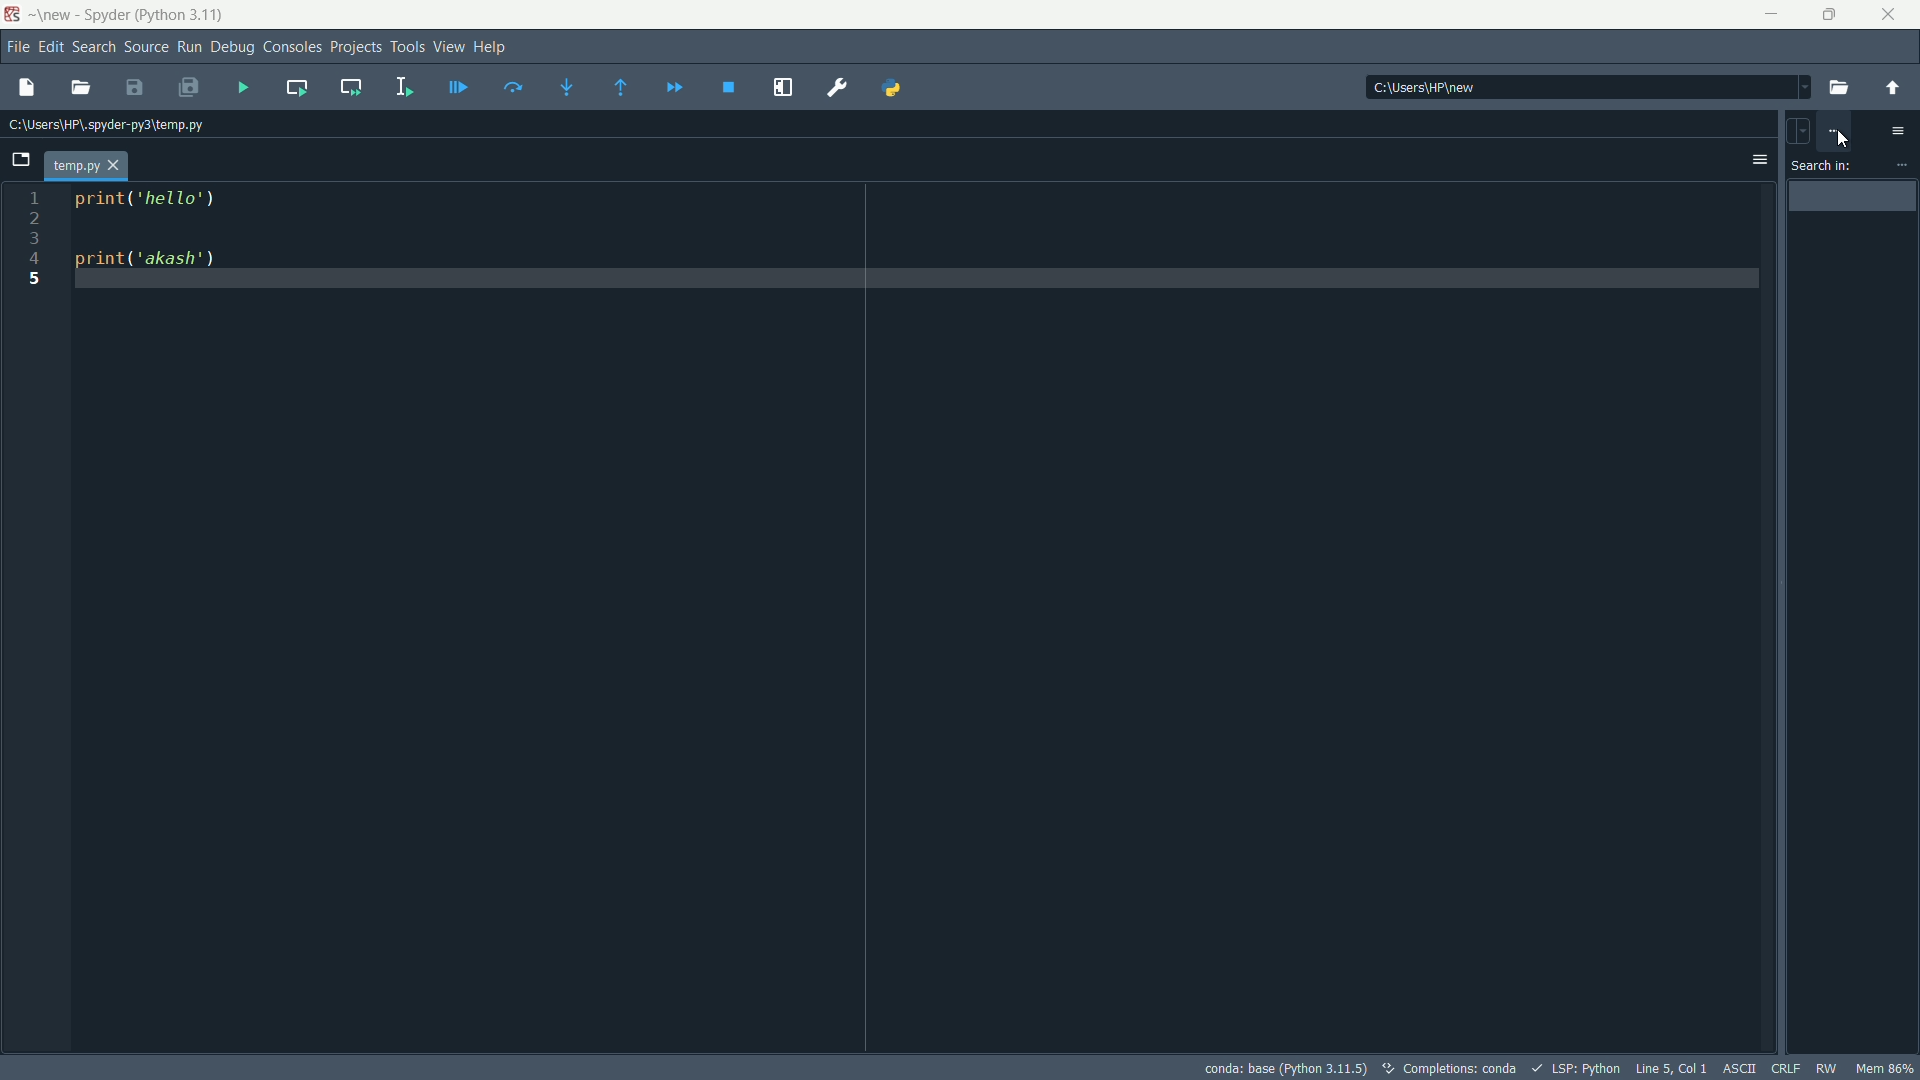  Describe the element at coordinates (231, 49) in the screenshot. I see `Debug Menu` at that location.